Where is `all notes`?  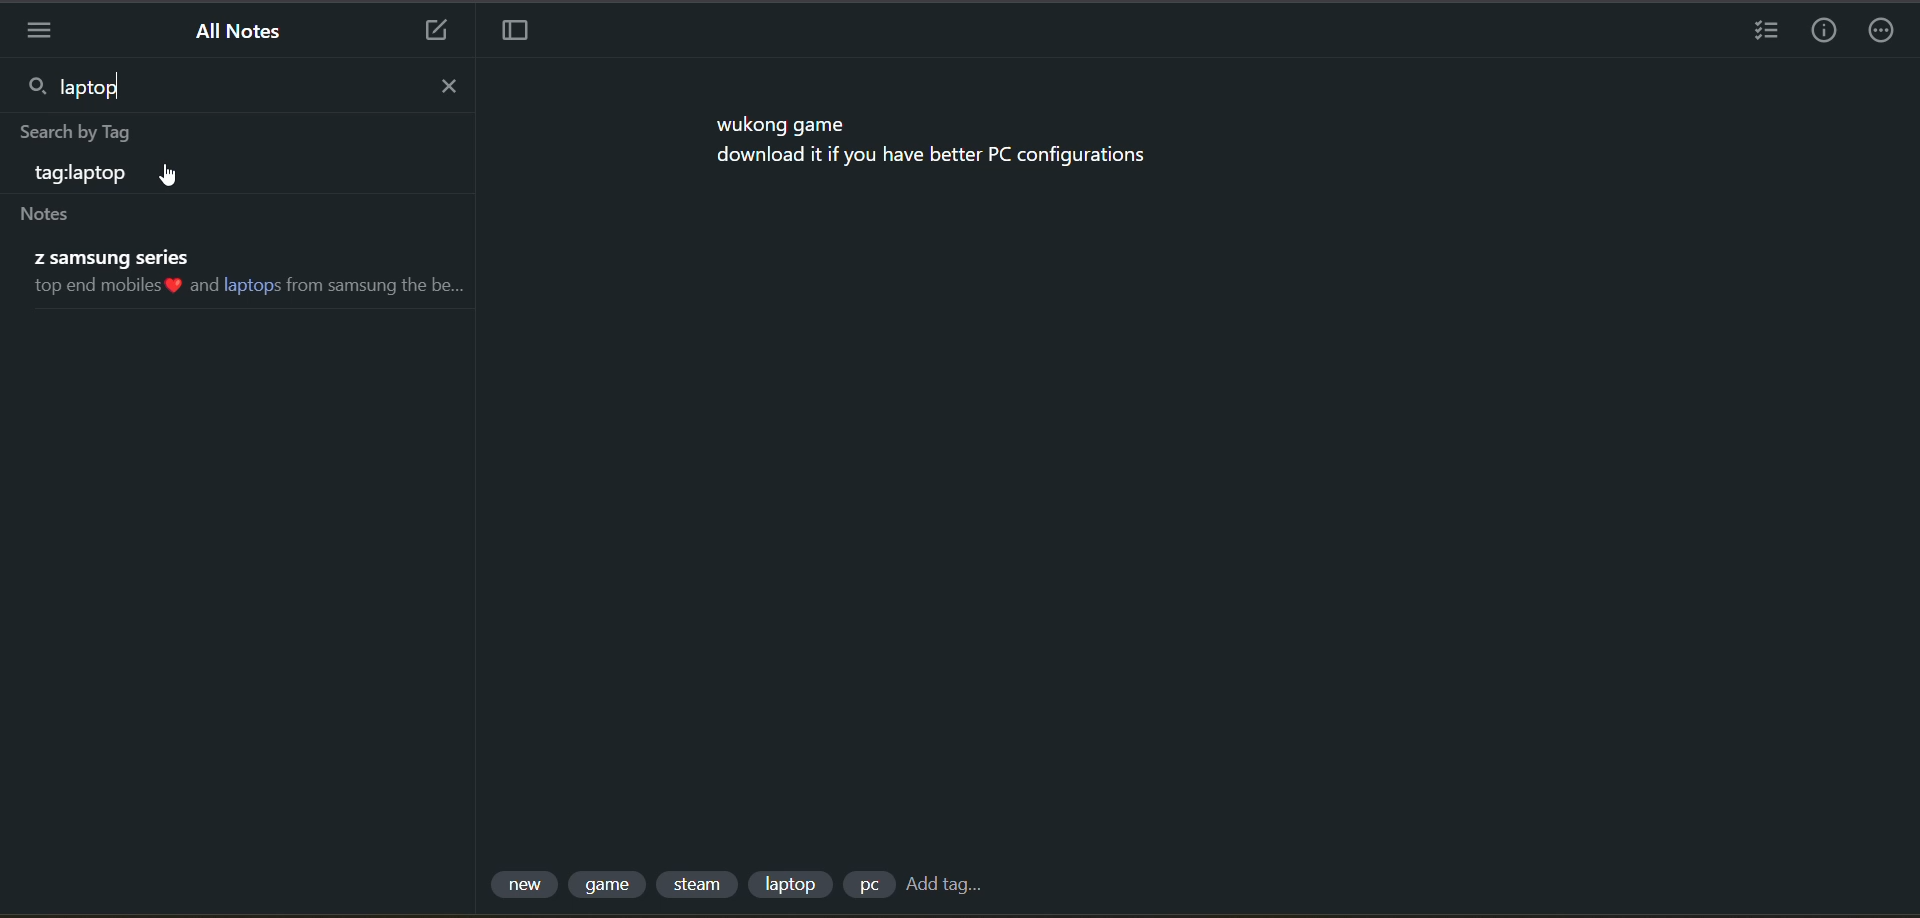 all notes is located at coordinates (243, 34).